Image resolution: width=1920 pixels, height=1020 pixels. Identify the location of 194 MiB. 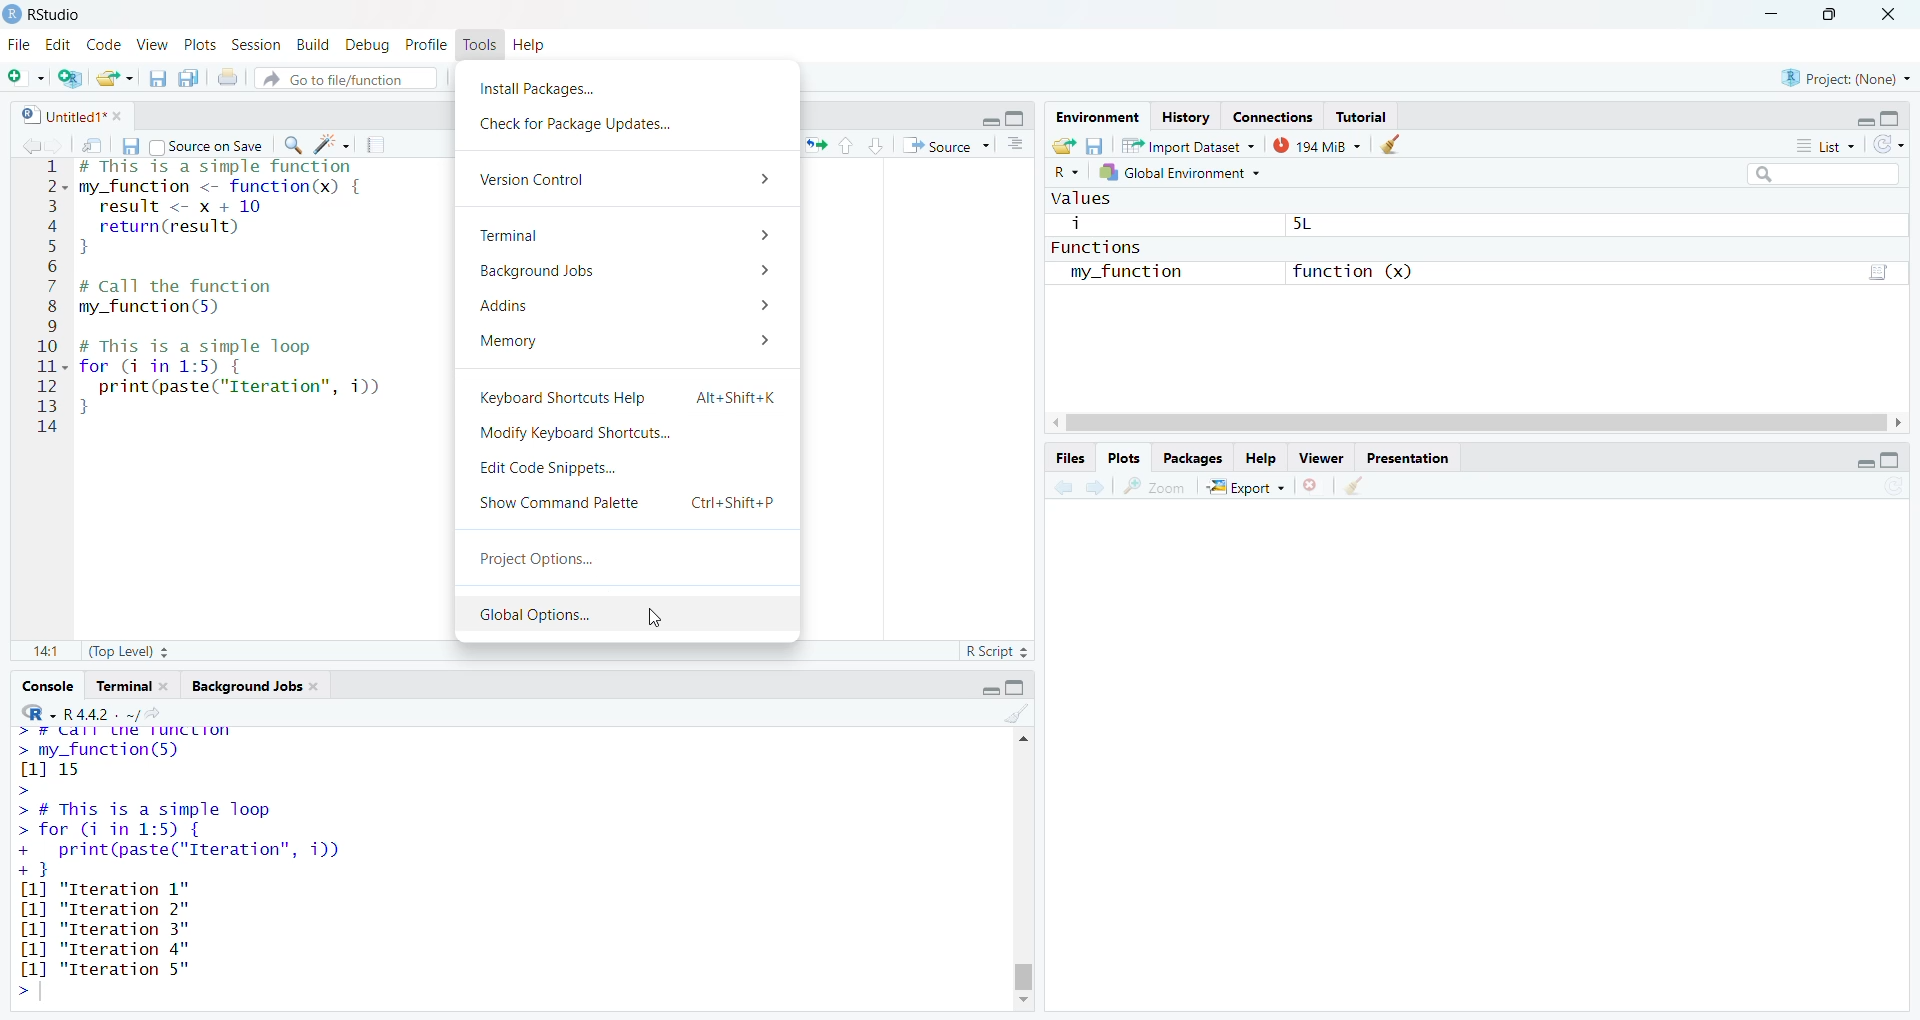
(1316, 148).